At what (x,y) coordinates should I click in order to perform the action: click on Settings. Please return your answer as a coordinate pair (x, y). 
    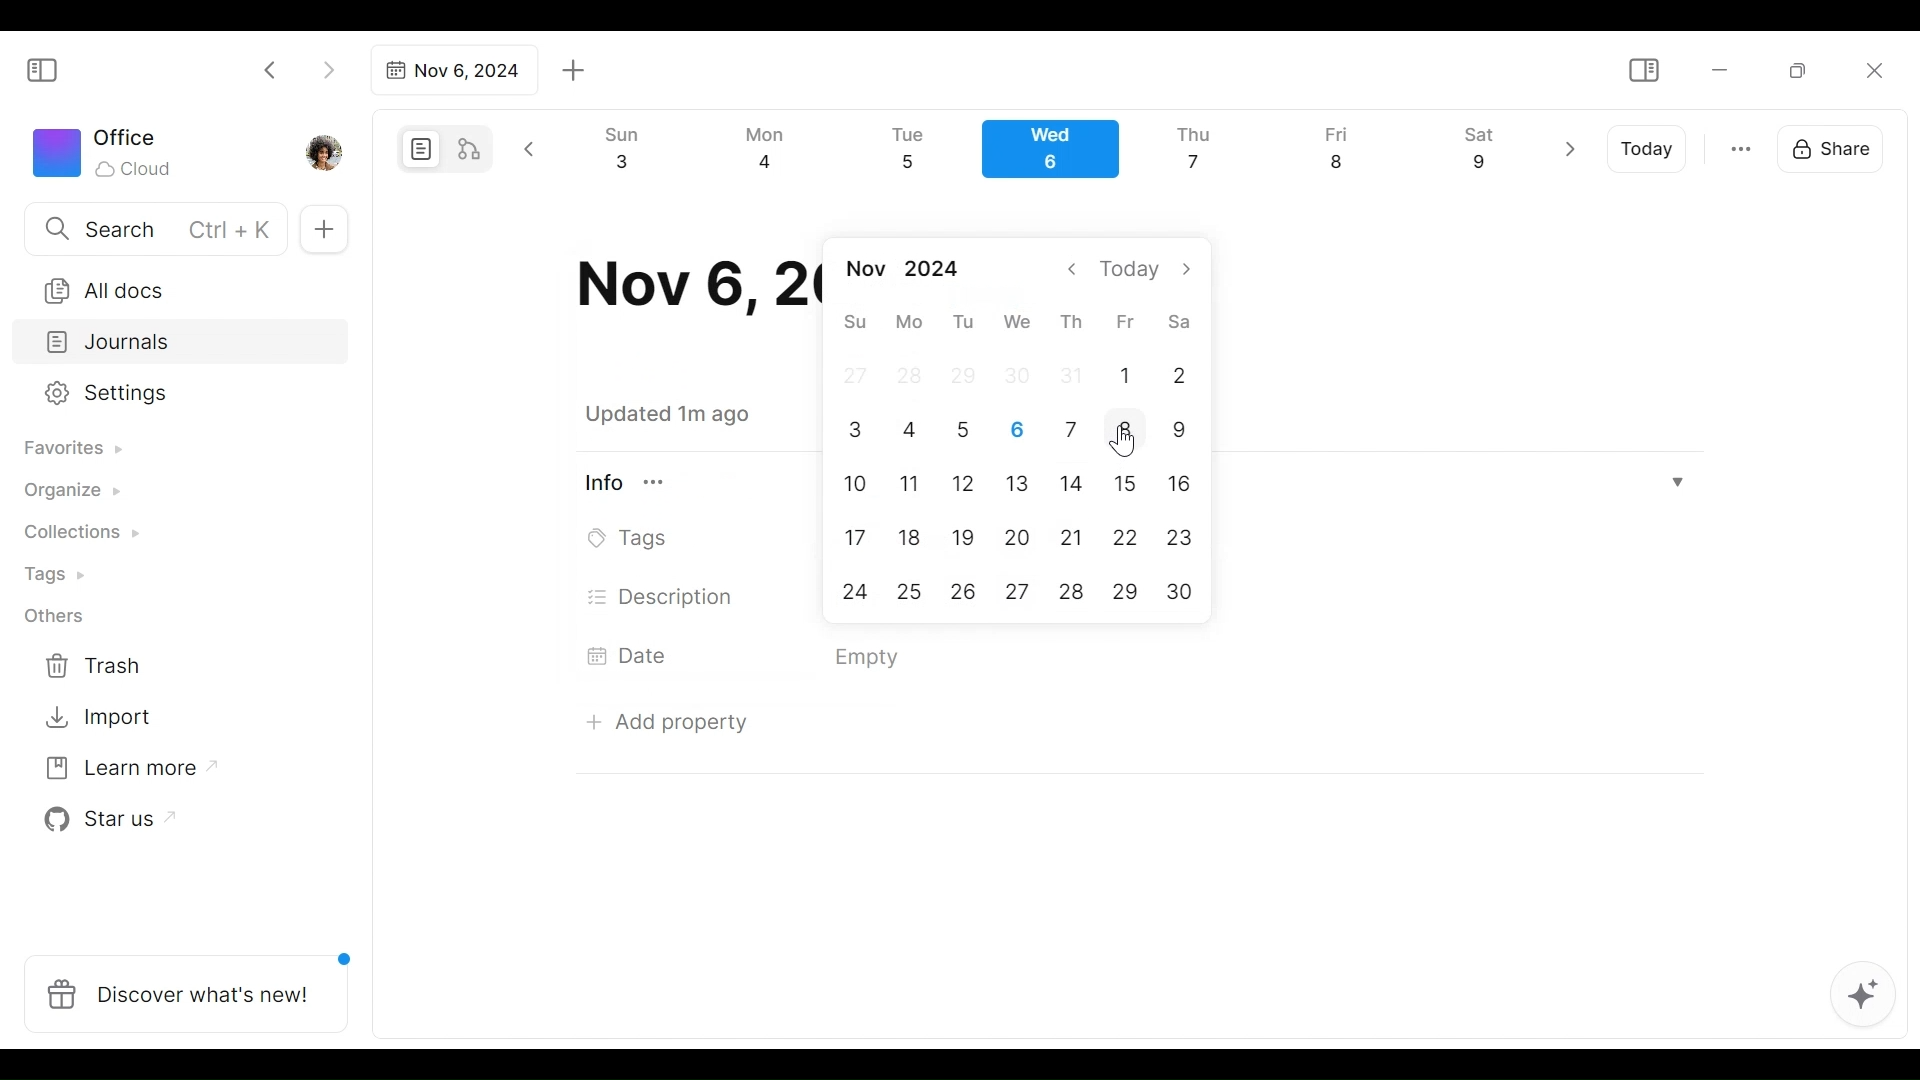
    Looking at the image, I should click on (165, 394).